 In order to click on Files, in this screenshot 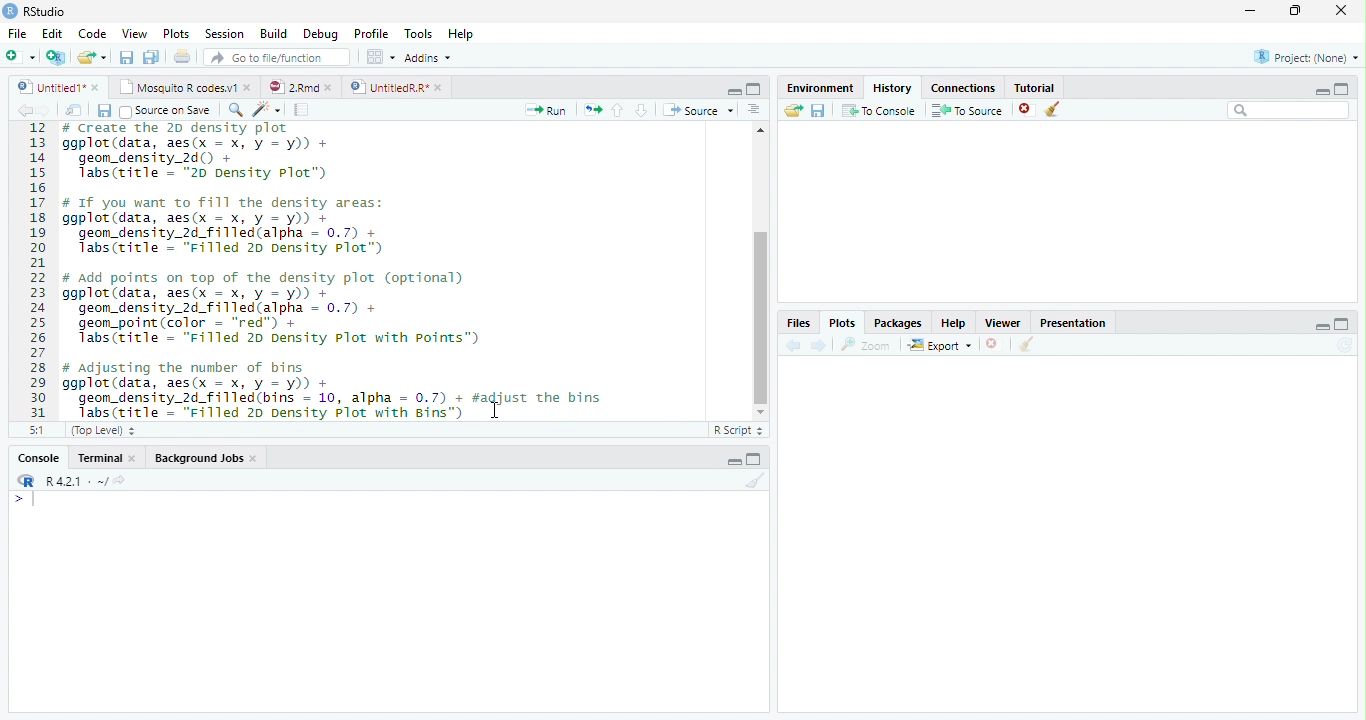, I will do `click(795, 323)`.